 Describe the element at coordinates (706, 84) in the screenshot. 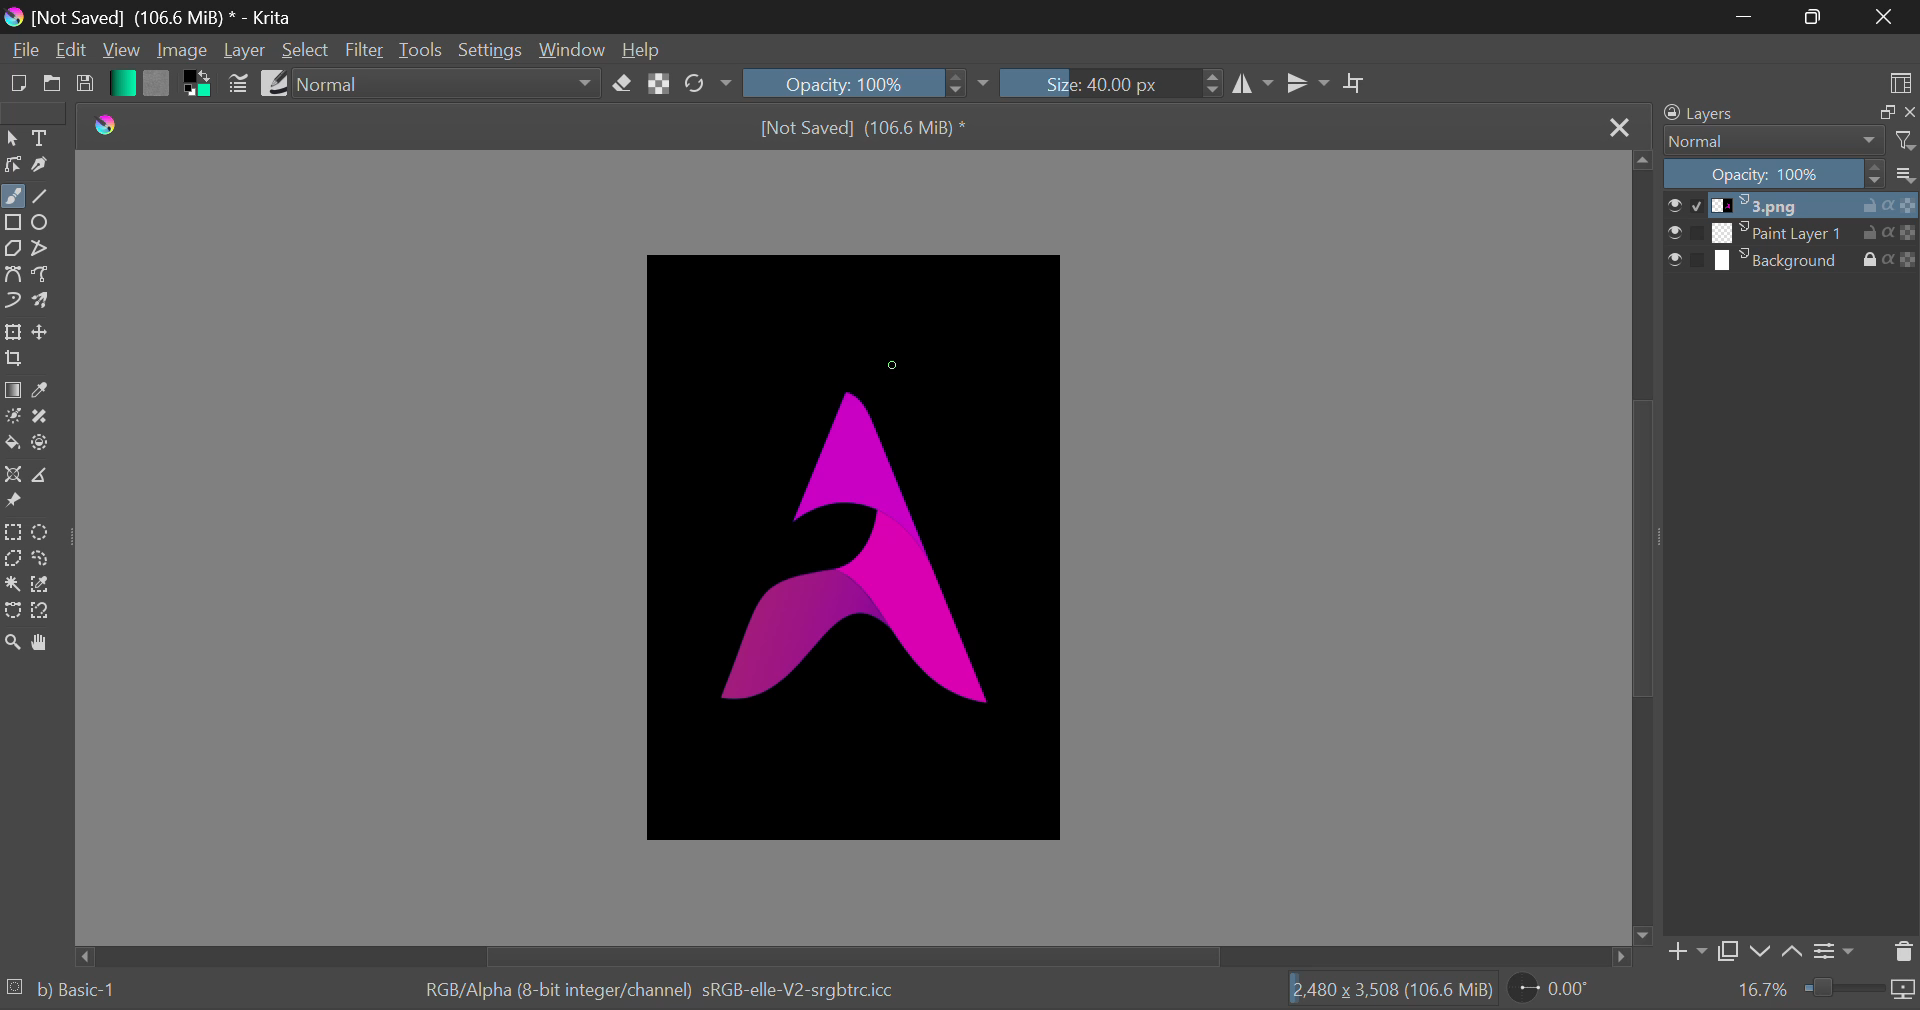

I see `Rotate Image` at that location.